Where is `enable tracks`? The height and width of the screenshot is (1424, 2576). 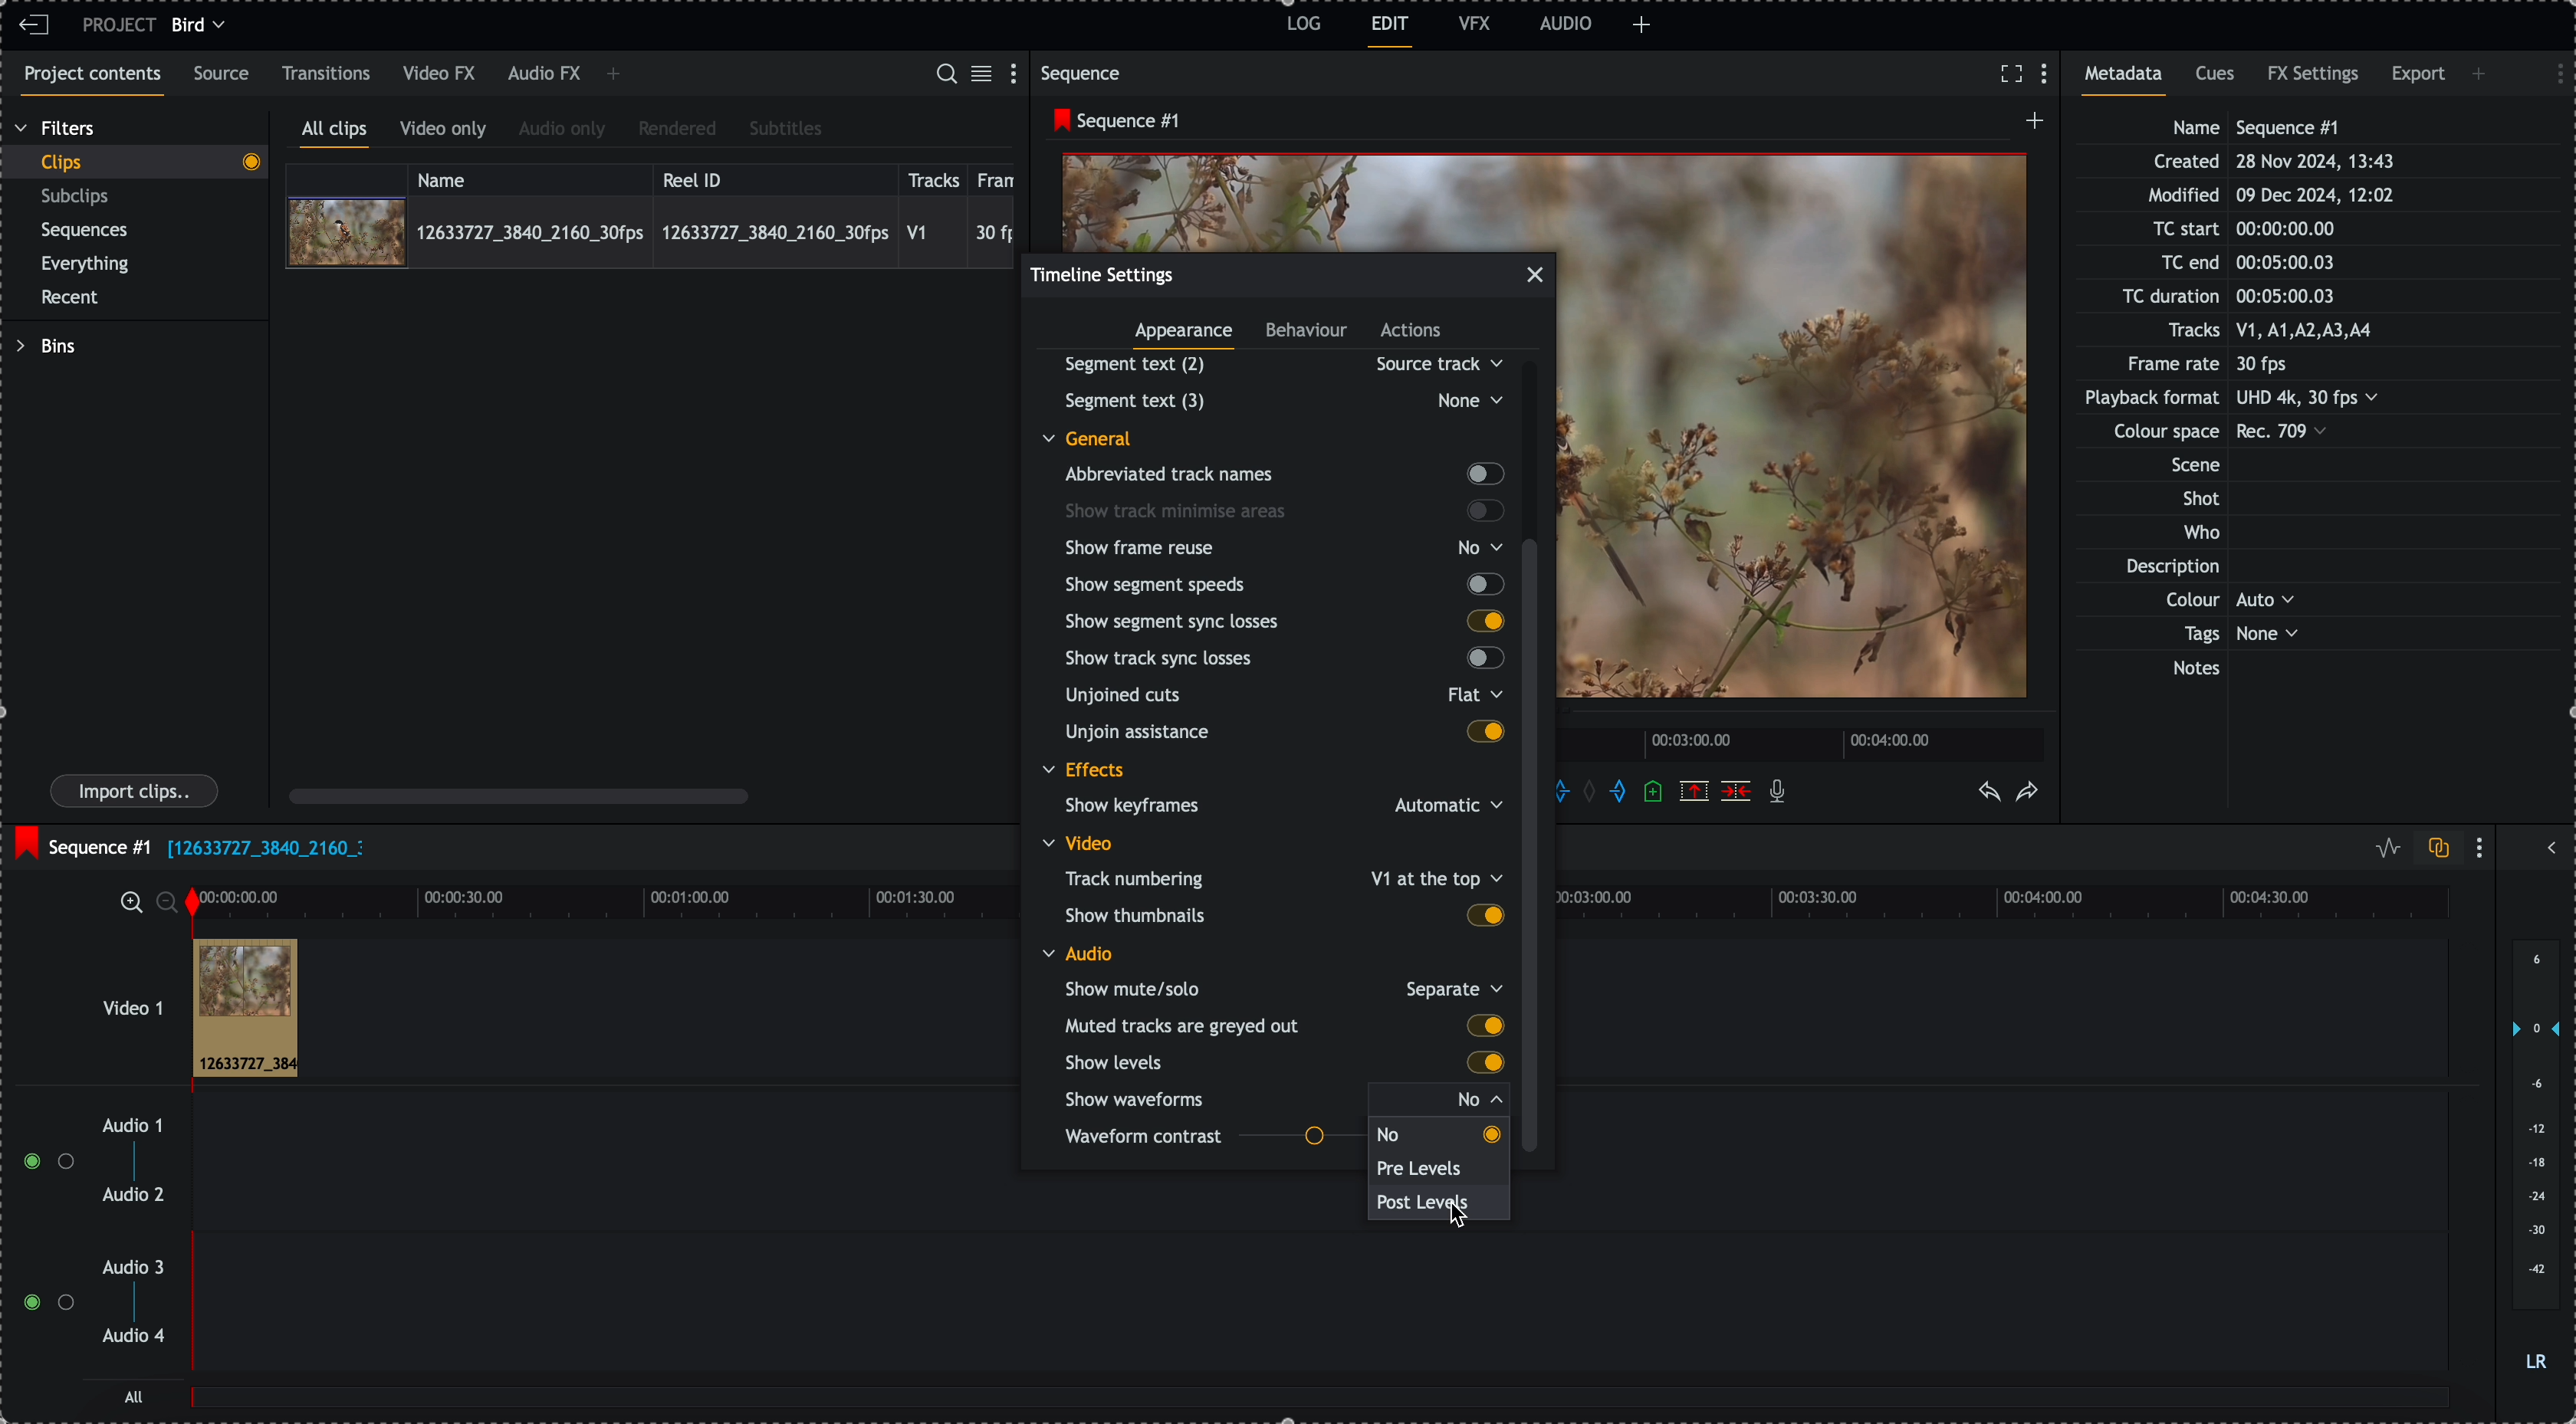
enable tracks is located at coordinates (40, 1233).